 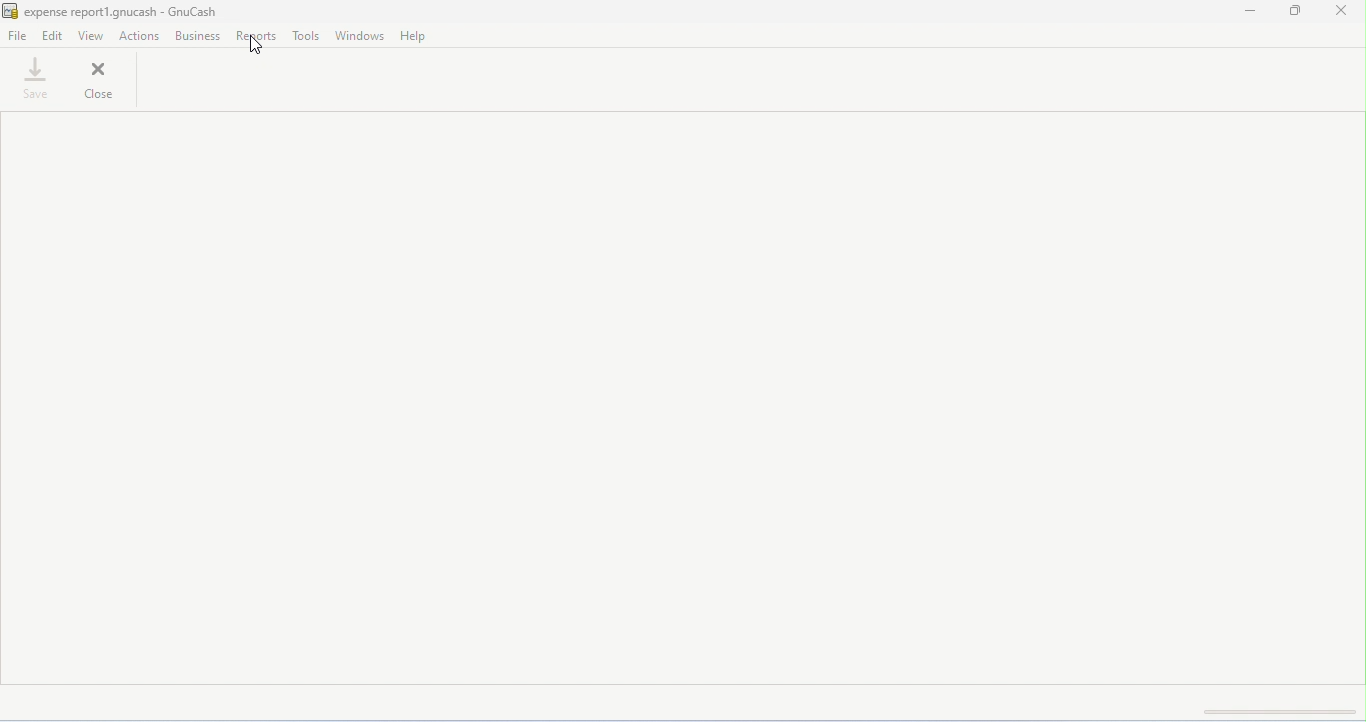 What do you see at coordinates (112, 12) in the screenshot?
I see `expense report1.gnucash-gnucash` at bounding box center [112, 12].